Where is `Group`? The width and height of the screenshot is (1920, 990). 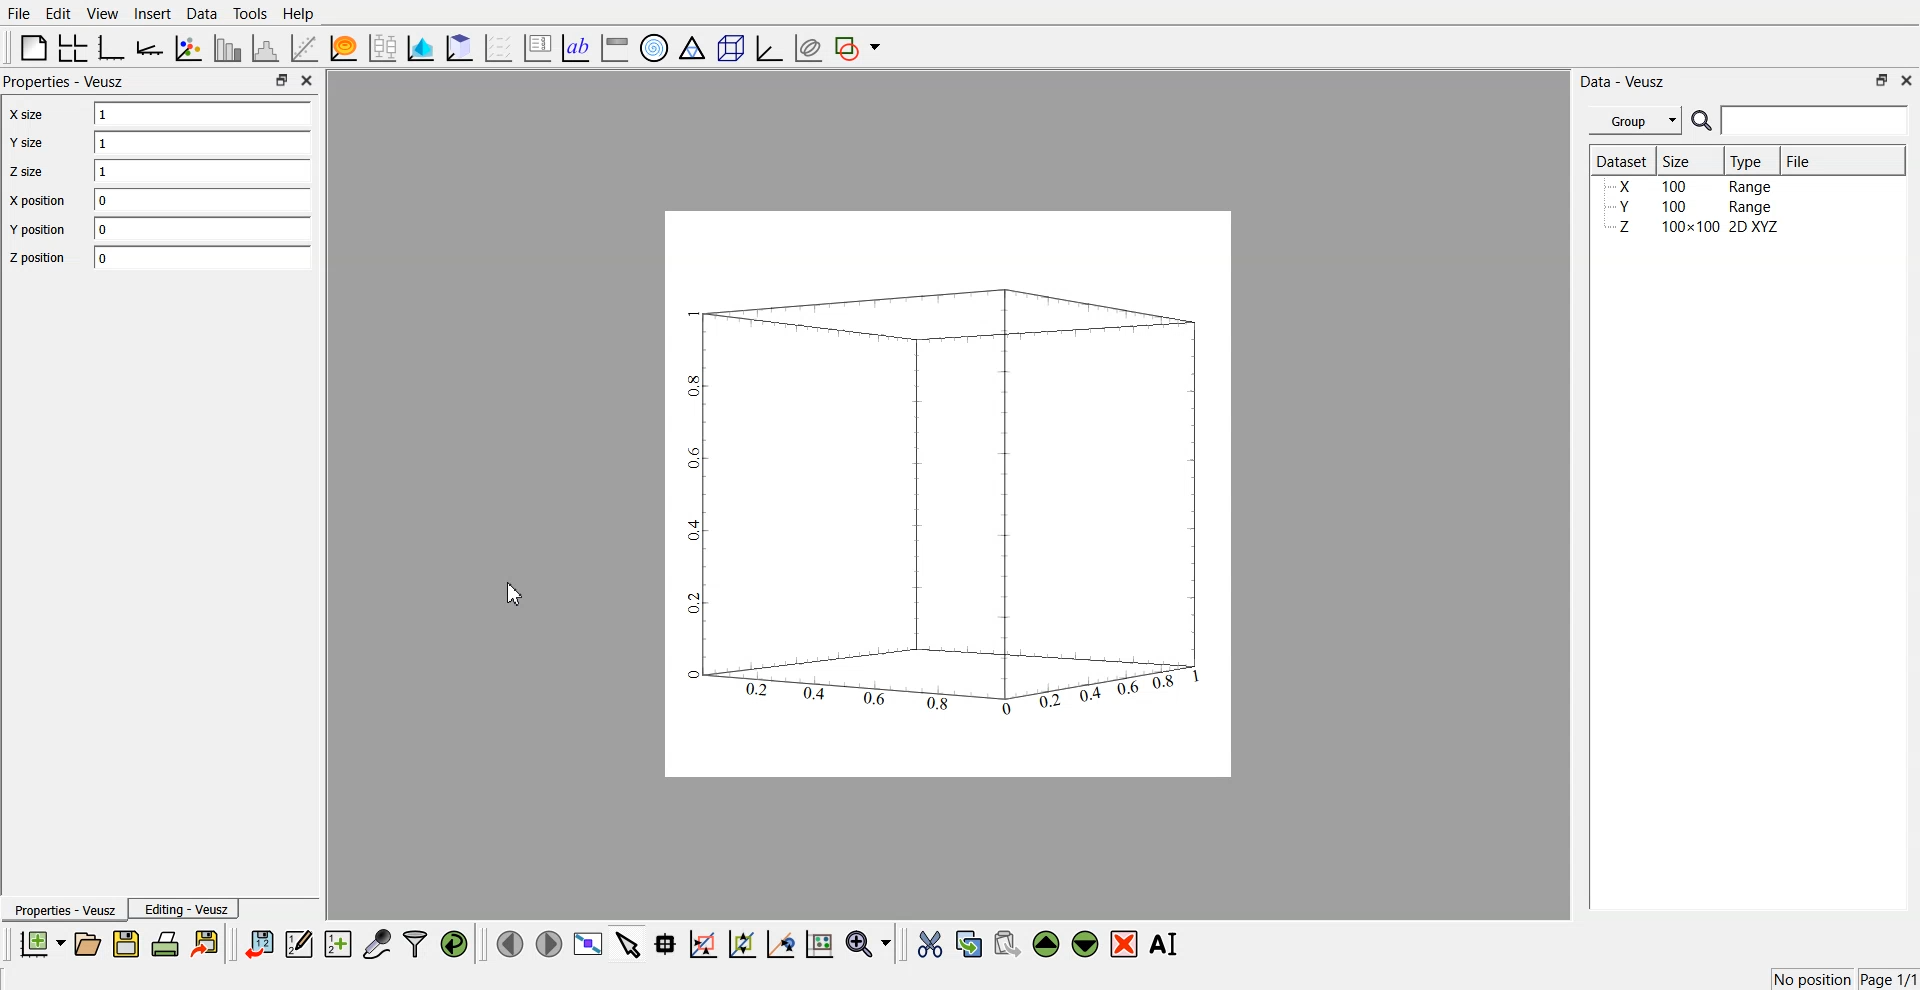 Group is located at coordinates (1636, 121).